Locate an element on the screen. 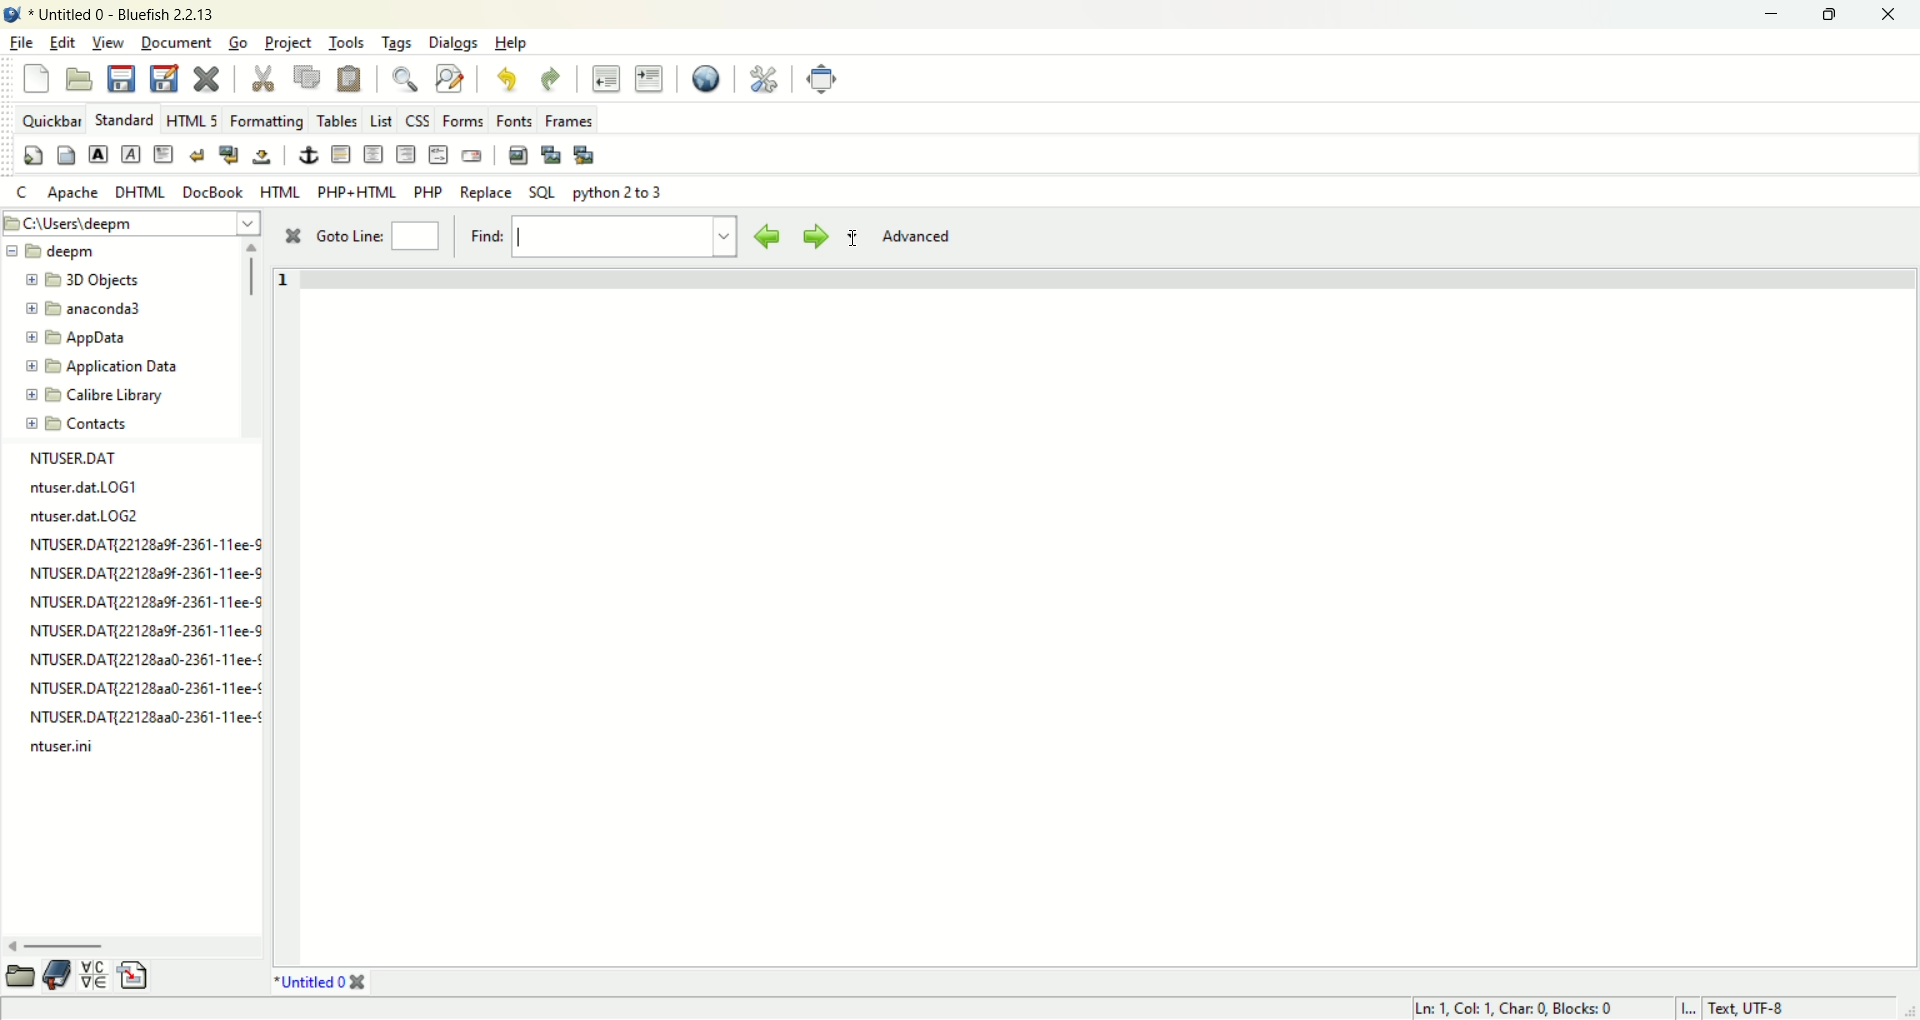 The height and width of the screenshot is (1020, 1920). edit preferences is located at coordinates (763, 77).